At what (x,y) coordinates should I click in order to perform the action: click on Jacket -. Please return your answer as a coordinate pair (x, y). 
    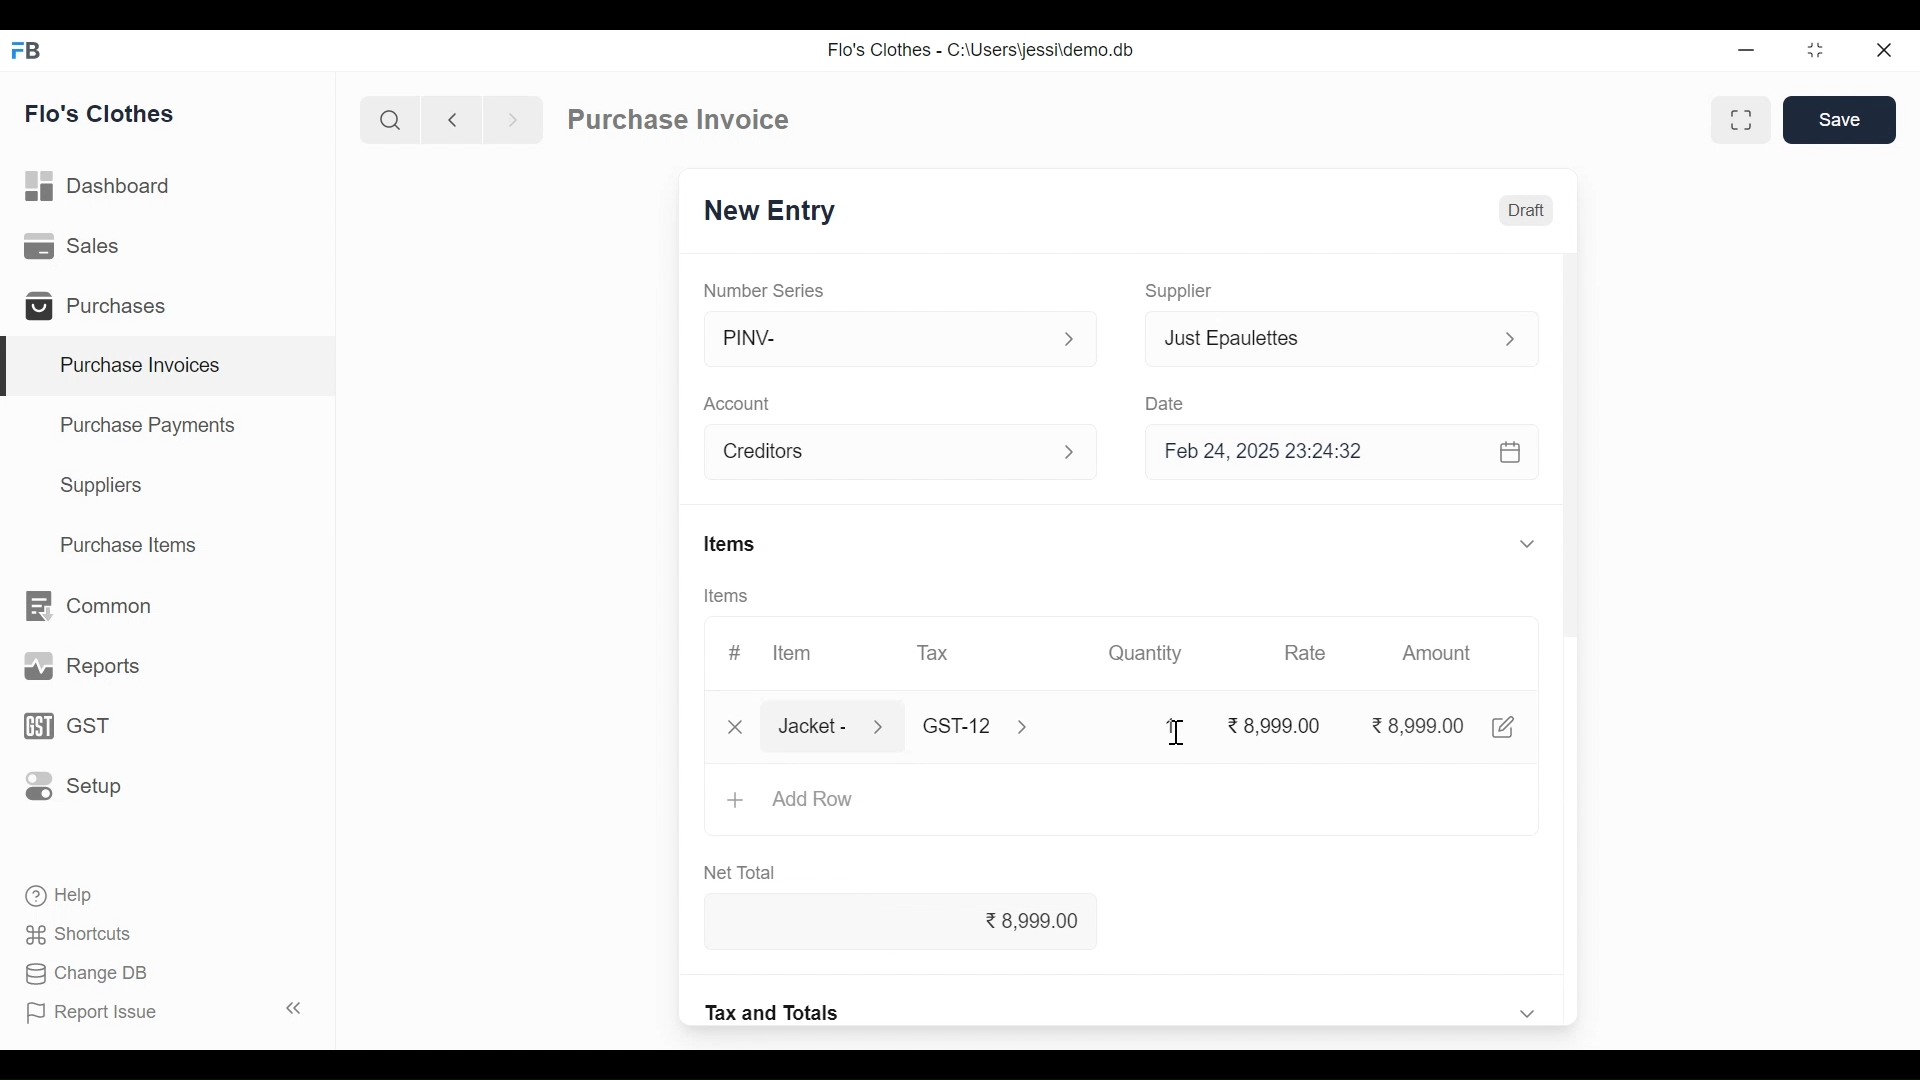
    Looking at the image, I should click on (814, 725).